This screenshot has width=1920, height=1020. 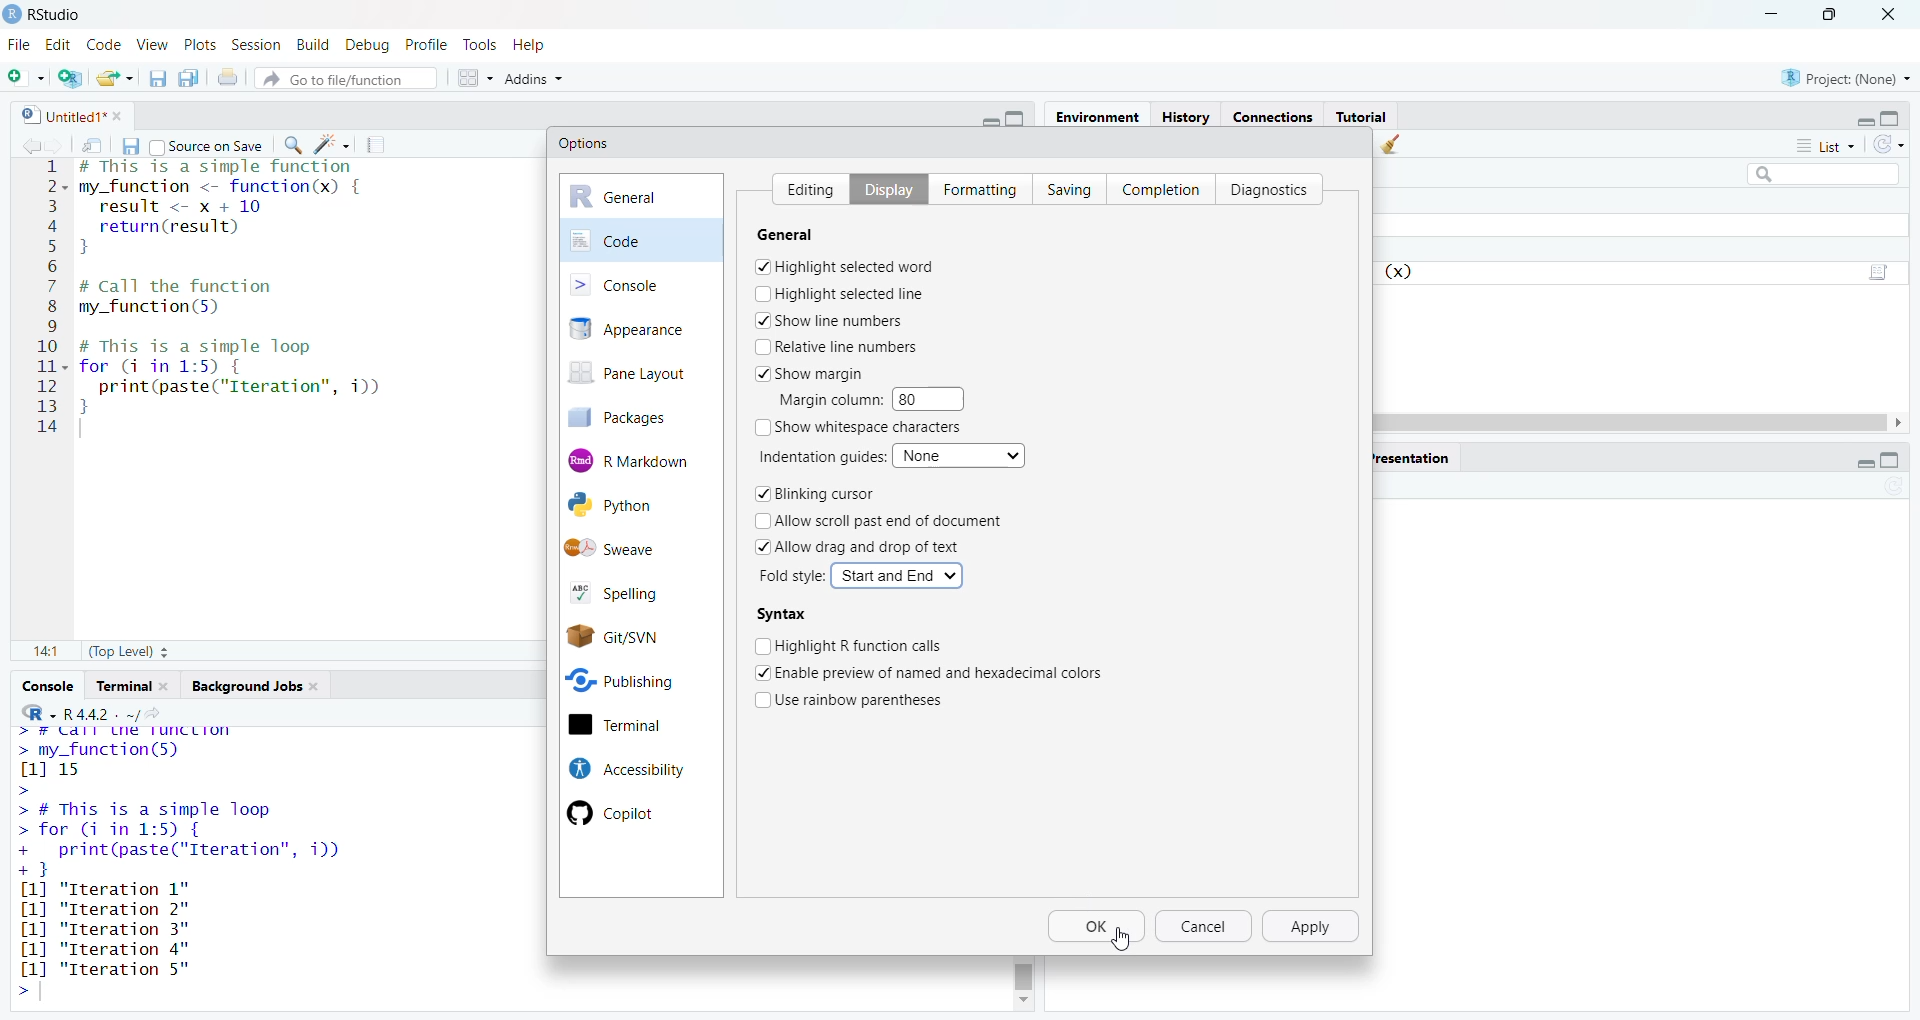 I want to click on relative line numbers, so click(x=838, y=346).